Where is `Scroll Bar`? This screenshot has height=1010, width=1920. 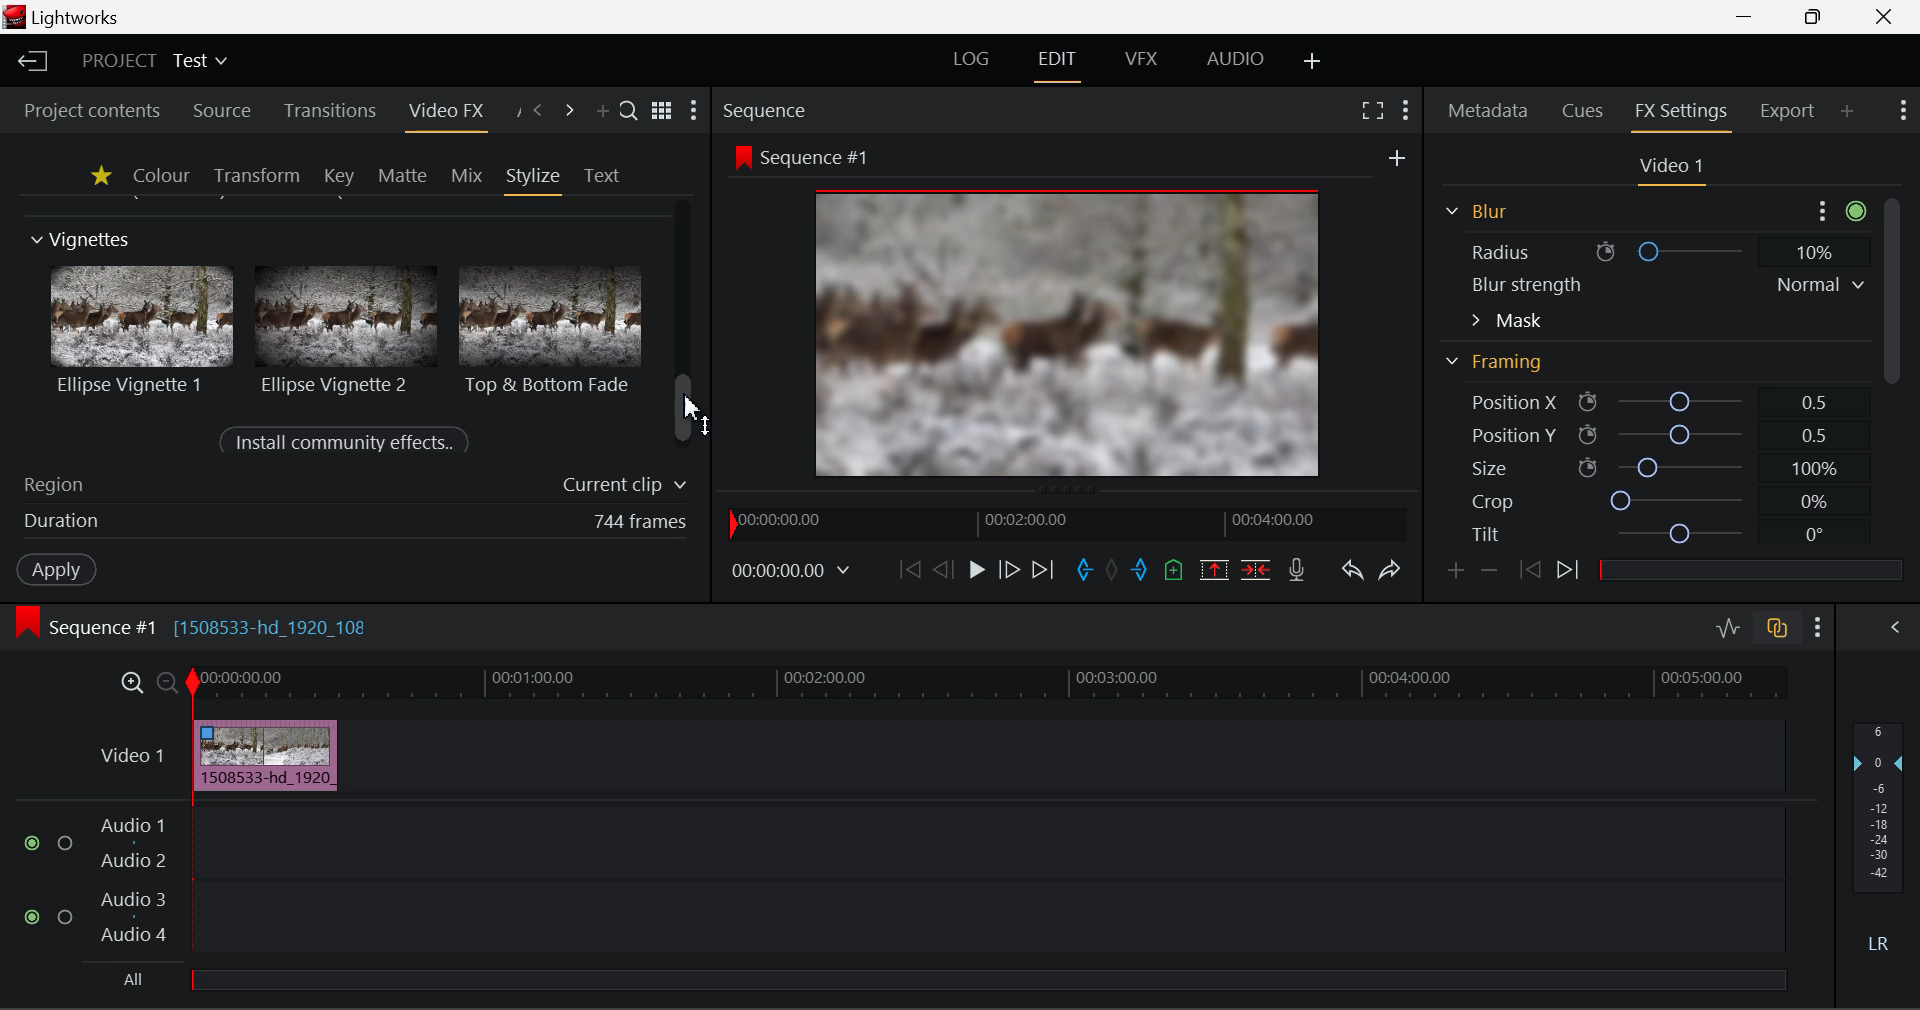
Scroll Bar is located at coordinates (1889, 317).